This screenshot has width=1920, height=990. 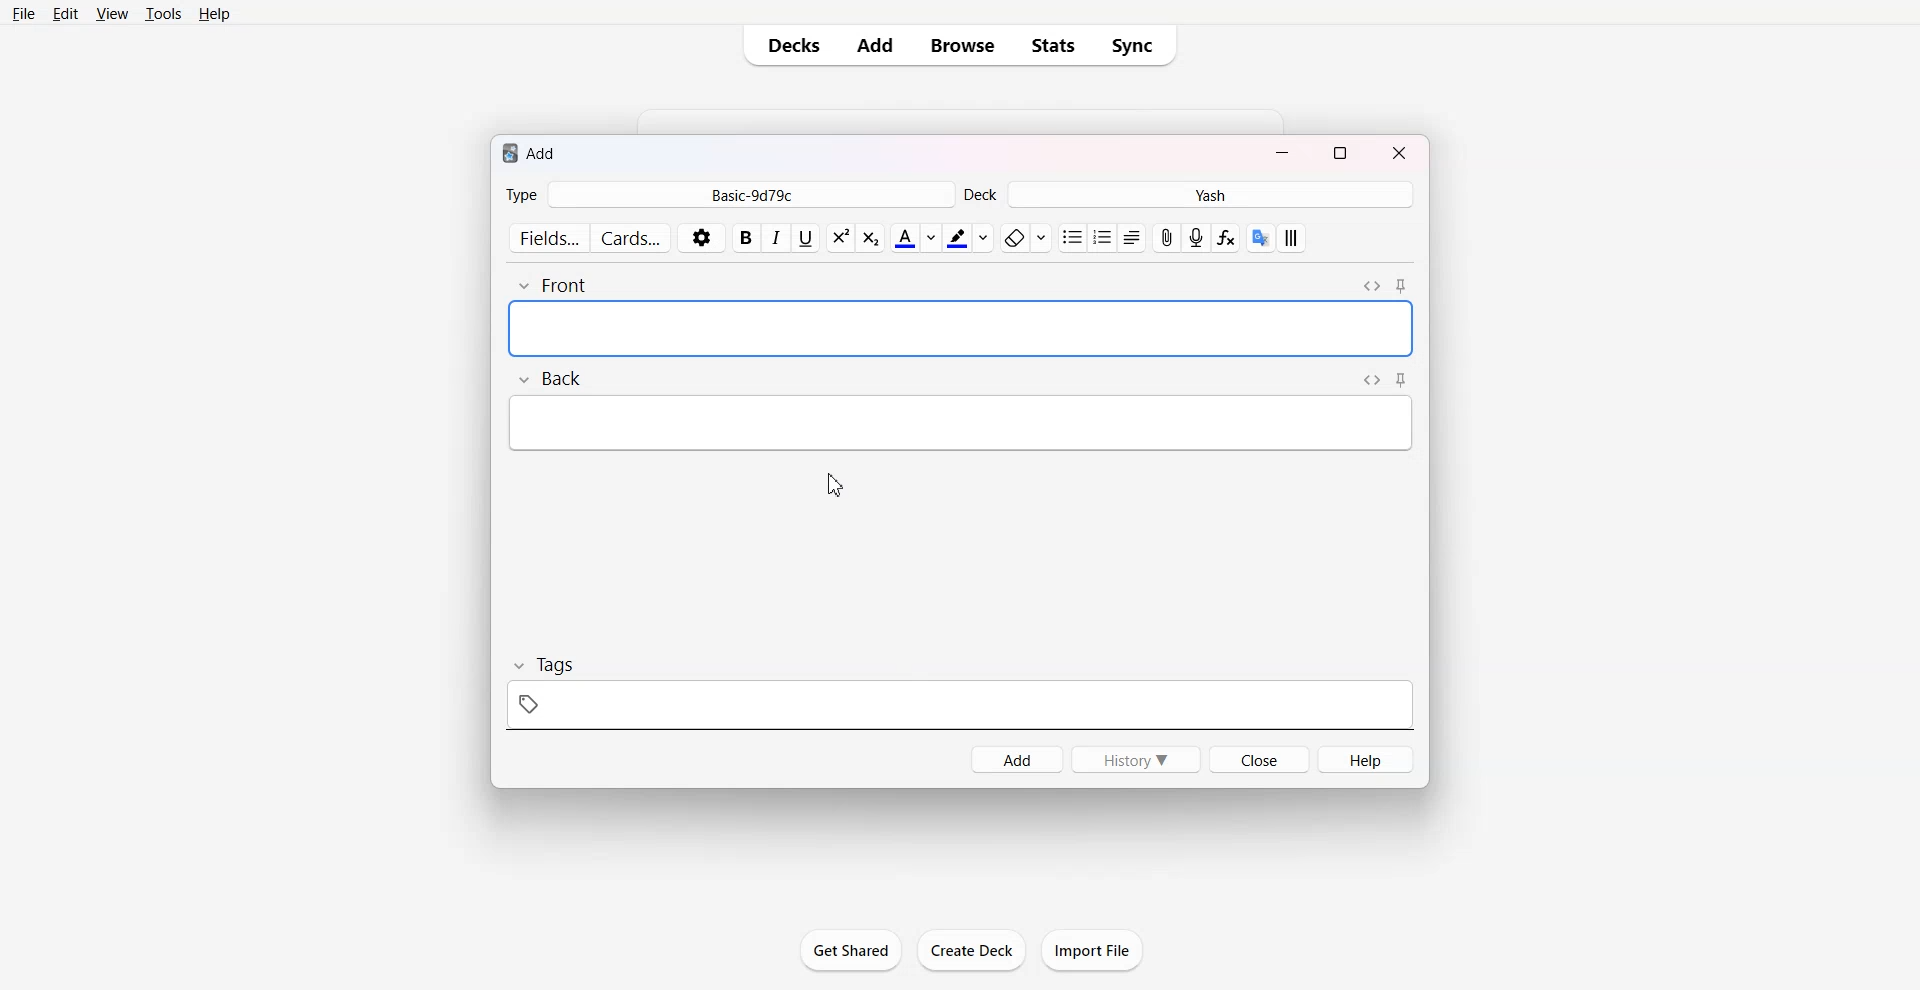 I want to click on Add, so click(x=875, y=46).